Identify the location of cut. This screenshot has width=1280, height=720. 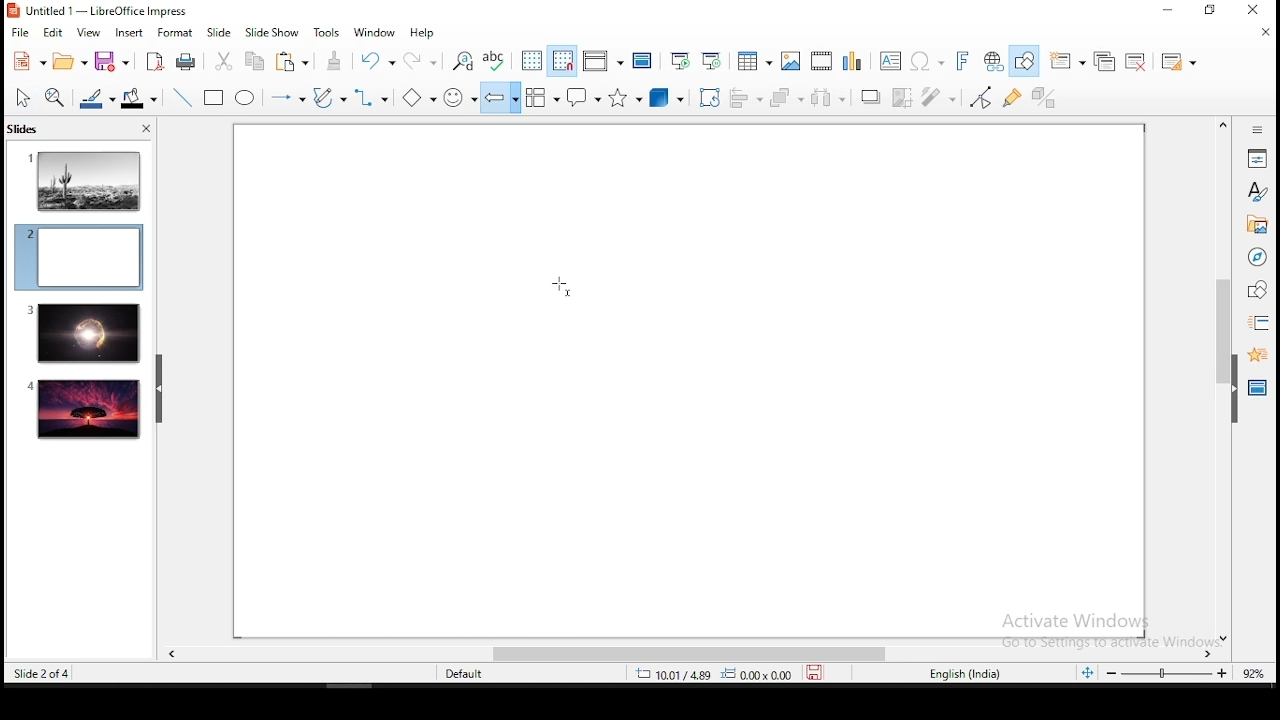
(223, 60).